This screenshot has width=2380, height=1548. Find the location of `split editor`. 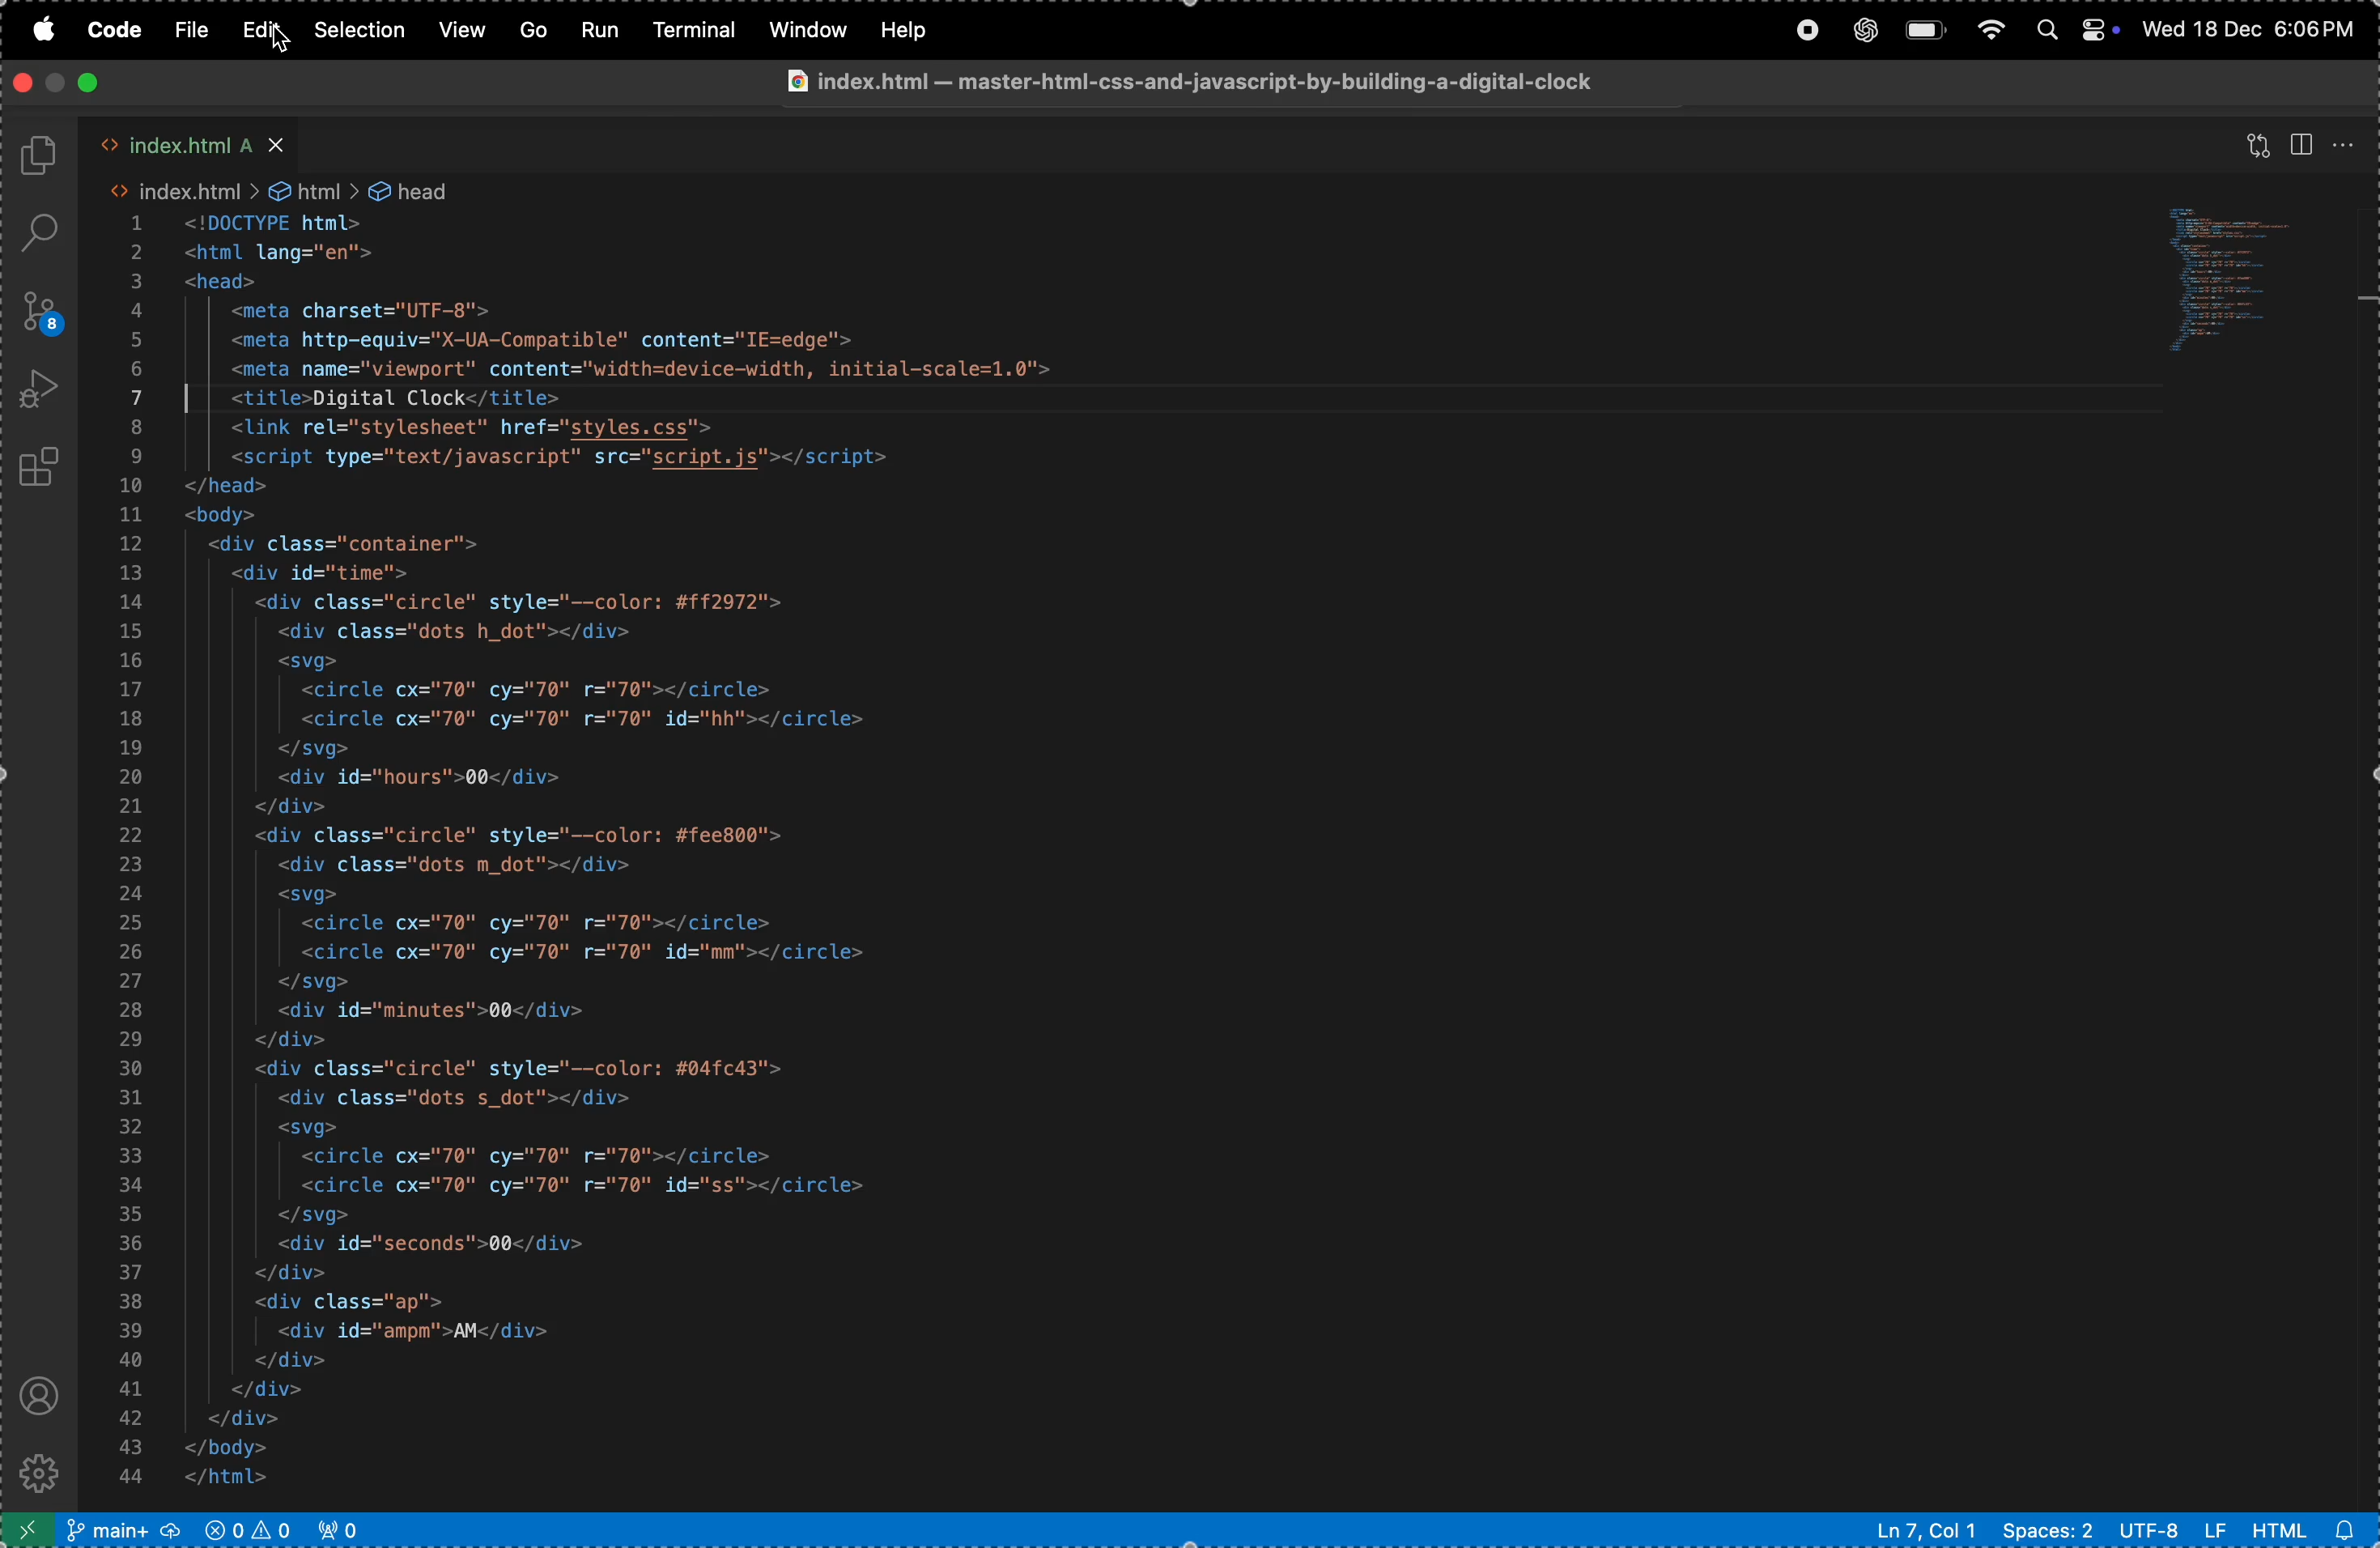

split editor is located at coordinates (2303, 142).